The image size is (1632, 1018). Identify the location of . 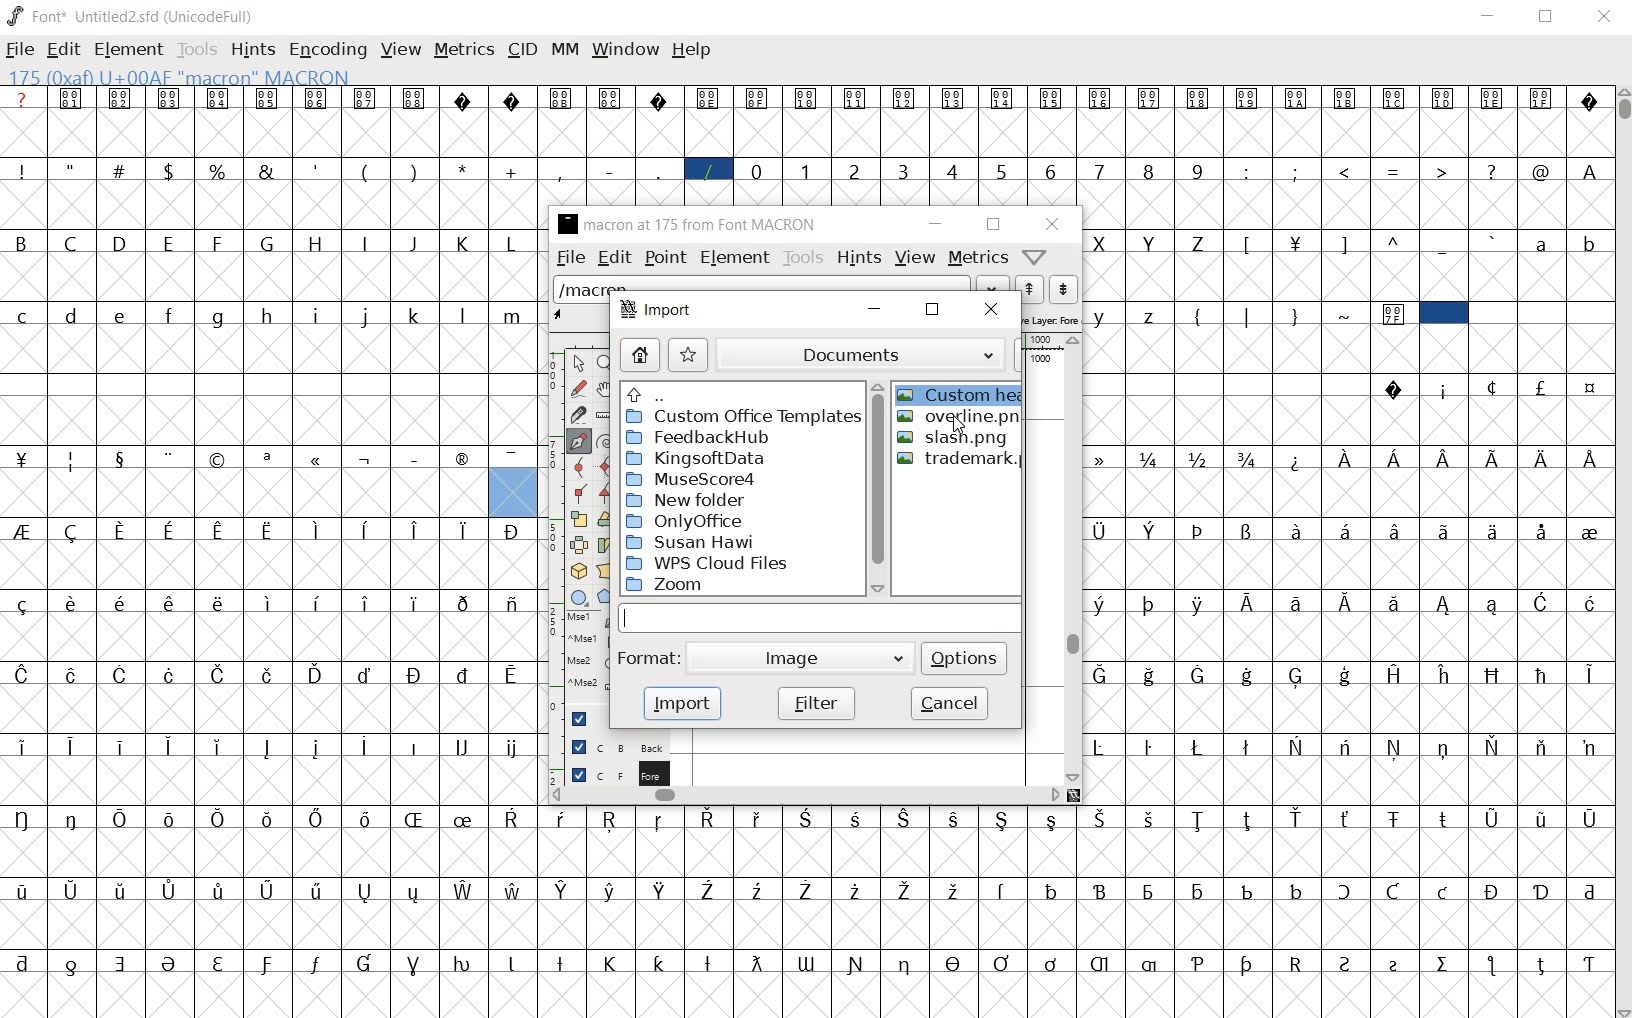
(1395, 889).